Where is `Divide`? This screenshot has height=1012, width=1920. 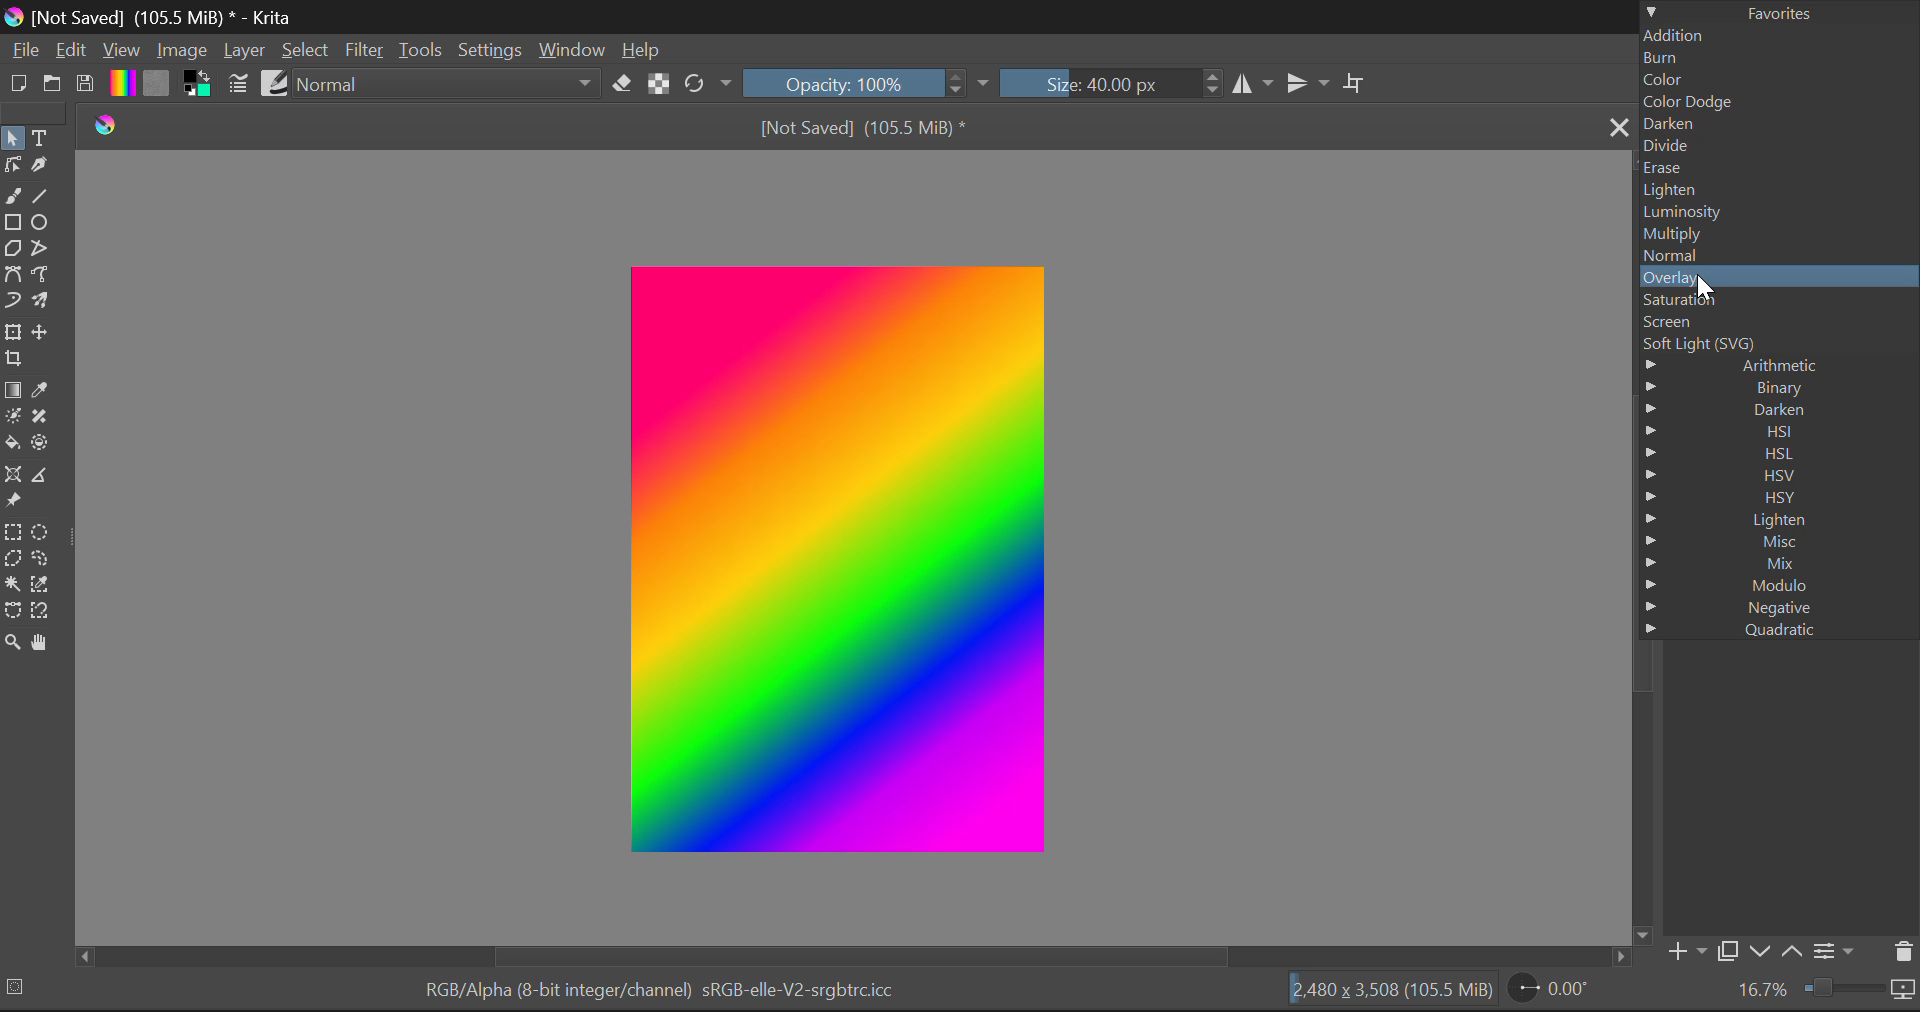
Divide is located at coordinates (1775, 147).